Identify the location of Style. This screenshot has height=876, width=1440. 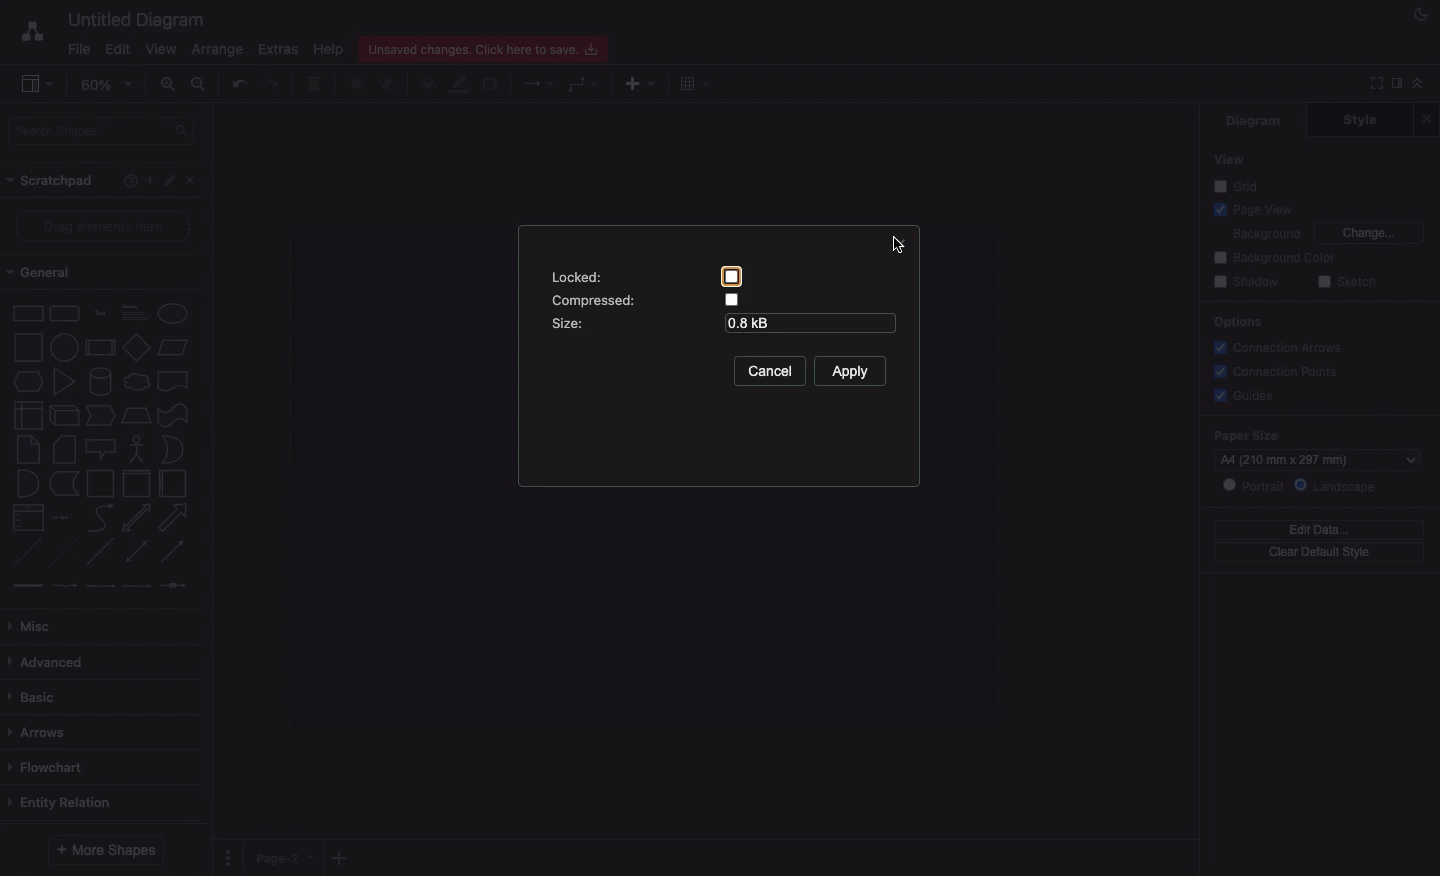
(1359, 120).